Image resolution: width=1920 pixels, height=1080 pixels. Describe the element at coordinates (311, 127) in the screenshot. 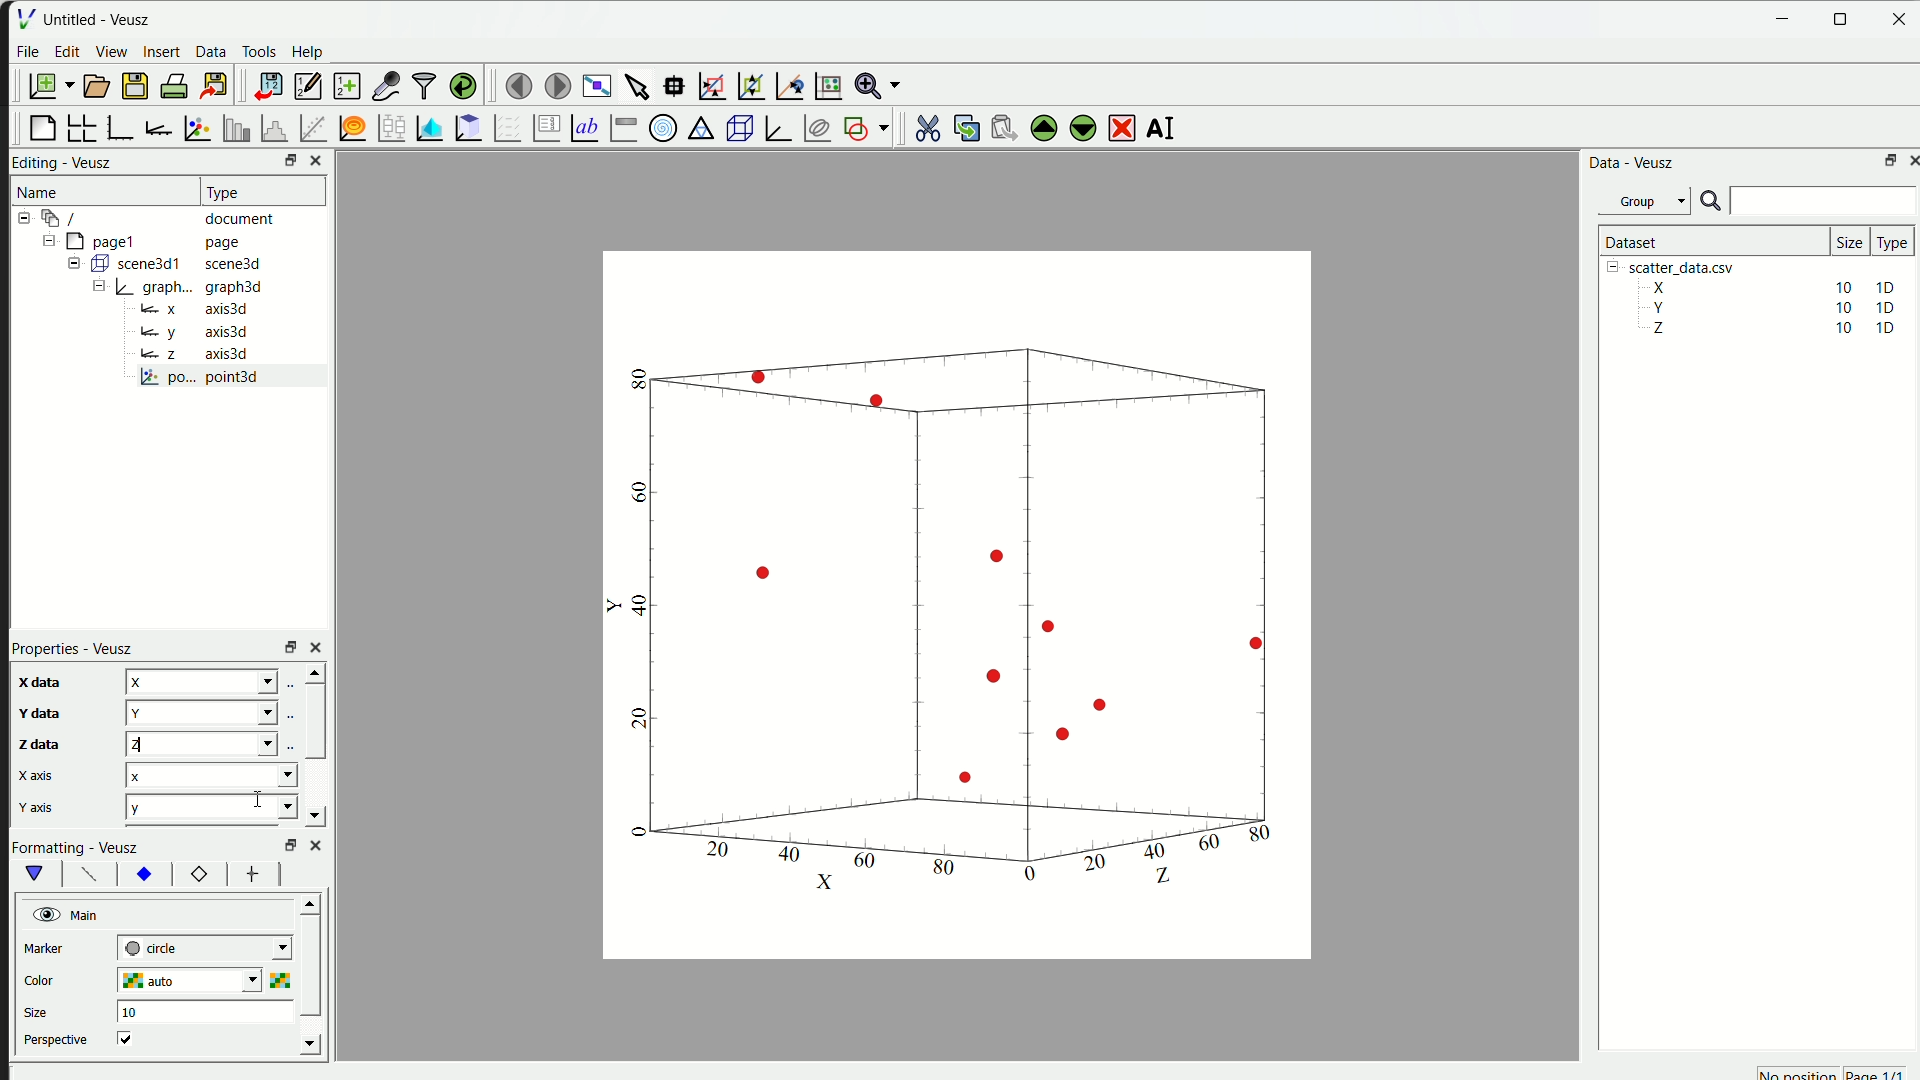

I see `fit function to data` at that location.